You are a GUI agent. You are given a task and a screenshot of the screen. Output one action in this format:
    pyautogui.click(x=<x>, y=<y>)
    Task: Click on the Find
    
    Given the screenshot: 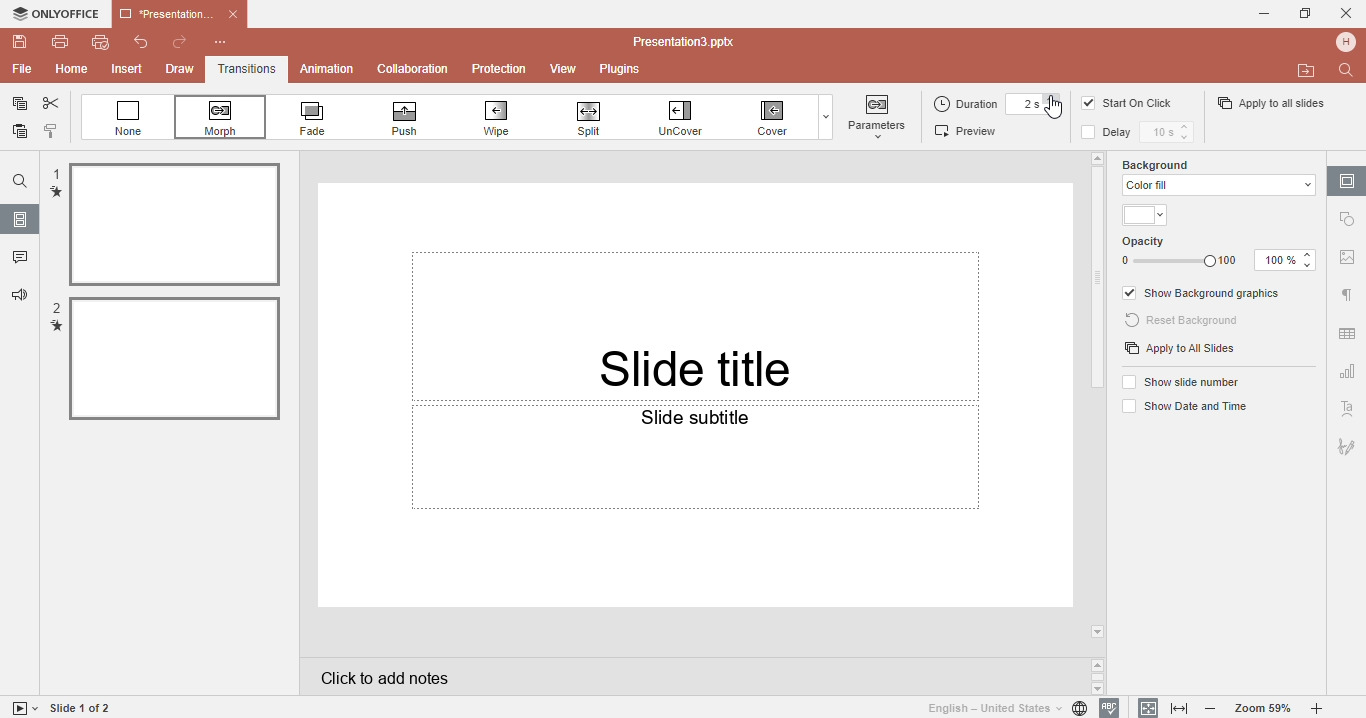 What is the action you would take?
    pyautogui.click(x=19, y=181)
    